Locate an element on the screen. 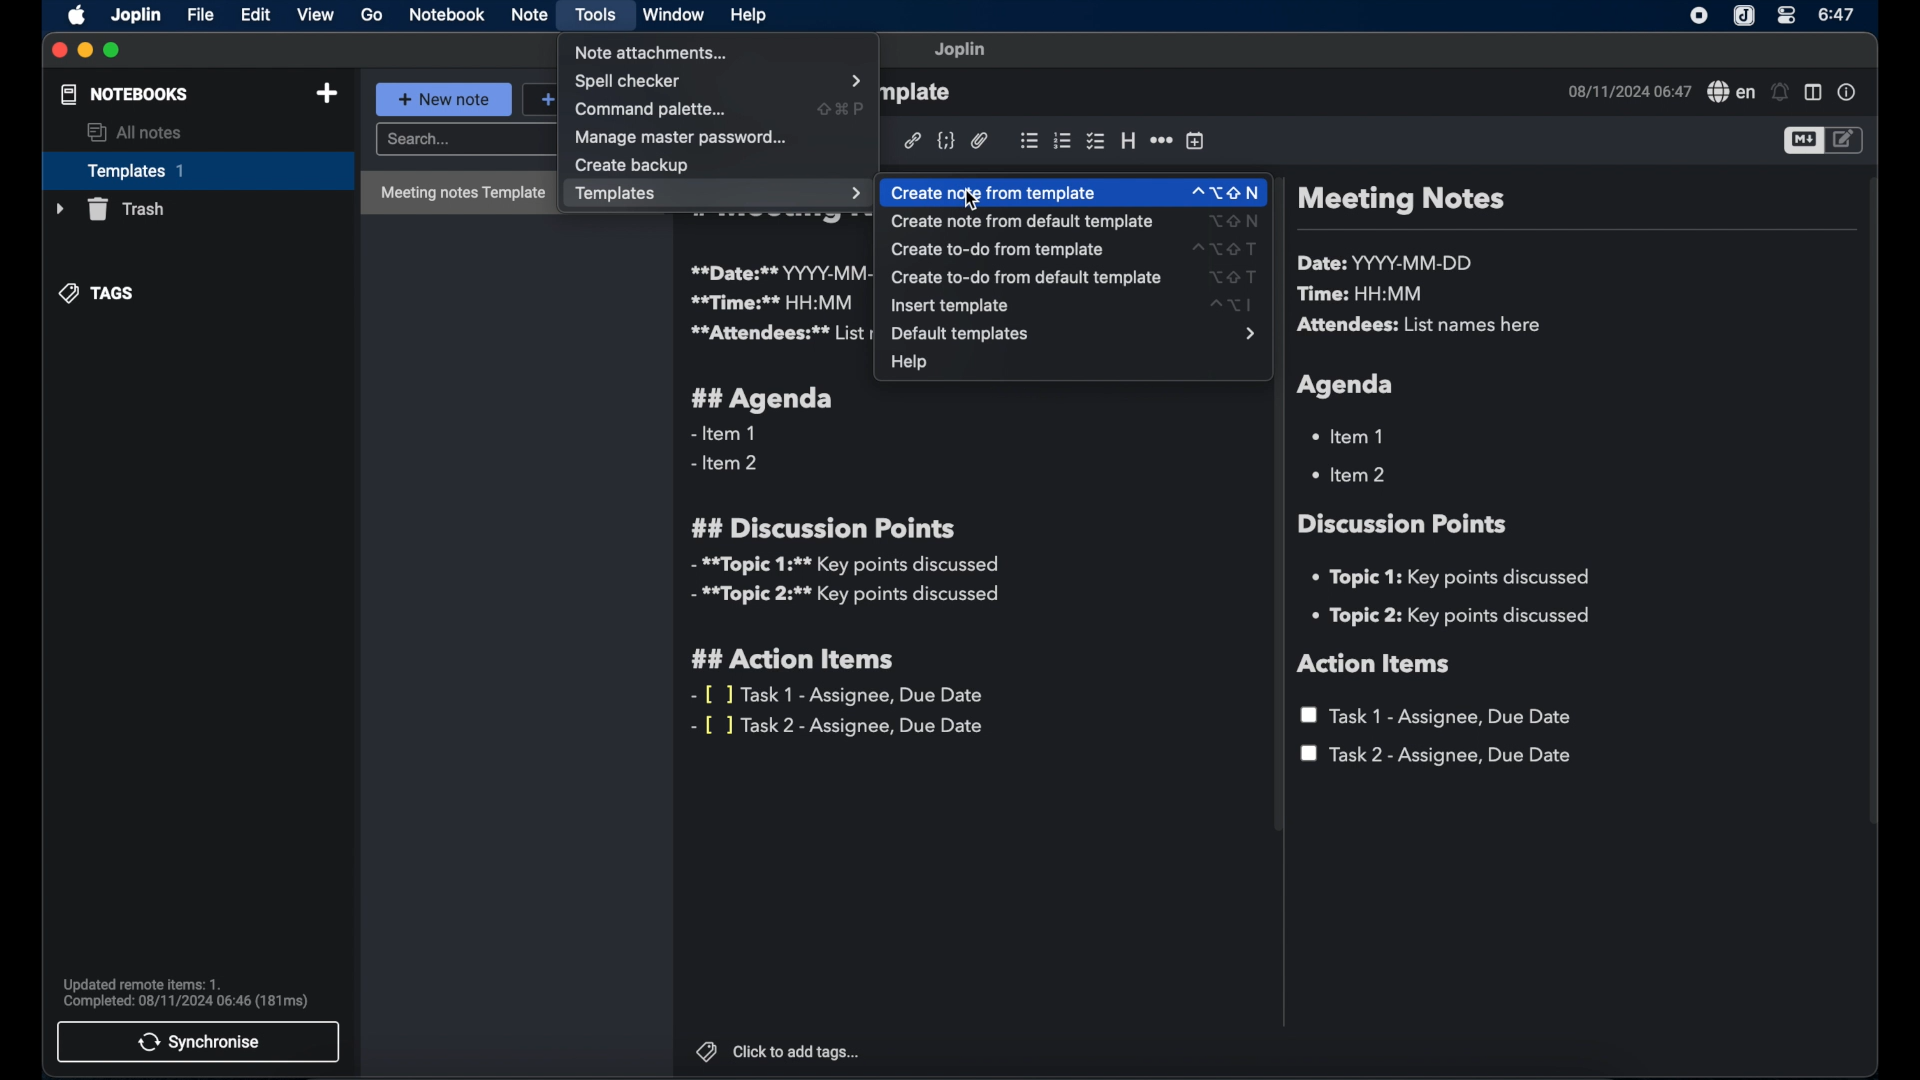 Image resolution: width=1920 pixels, height=1080 pixels. agenda is located at coordinates (1347, 385).